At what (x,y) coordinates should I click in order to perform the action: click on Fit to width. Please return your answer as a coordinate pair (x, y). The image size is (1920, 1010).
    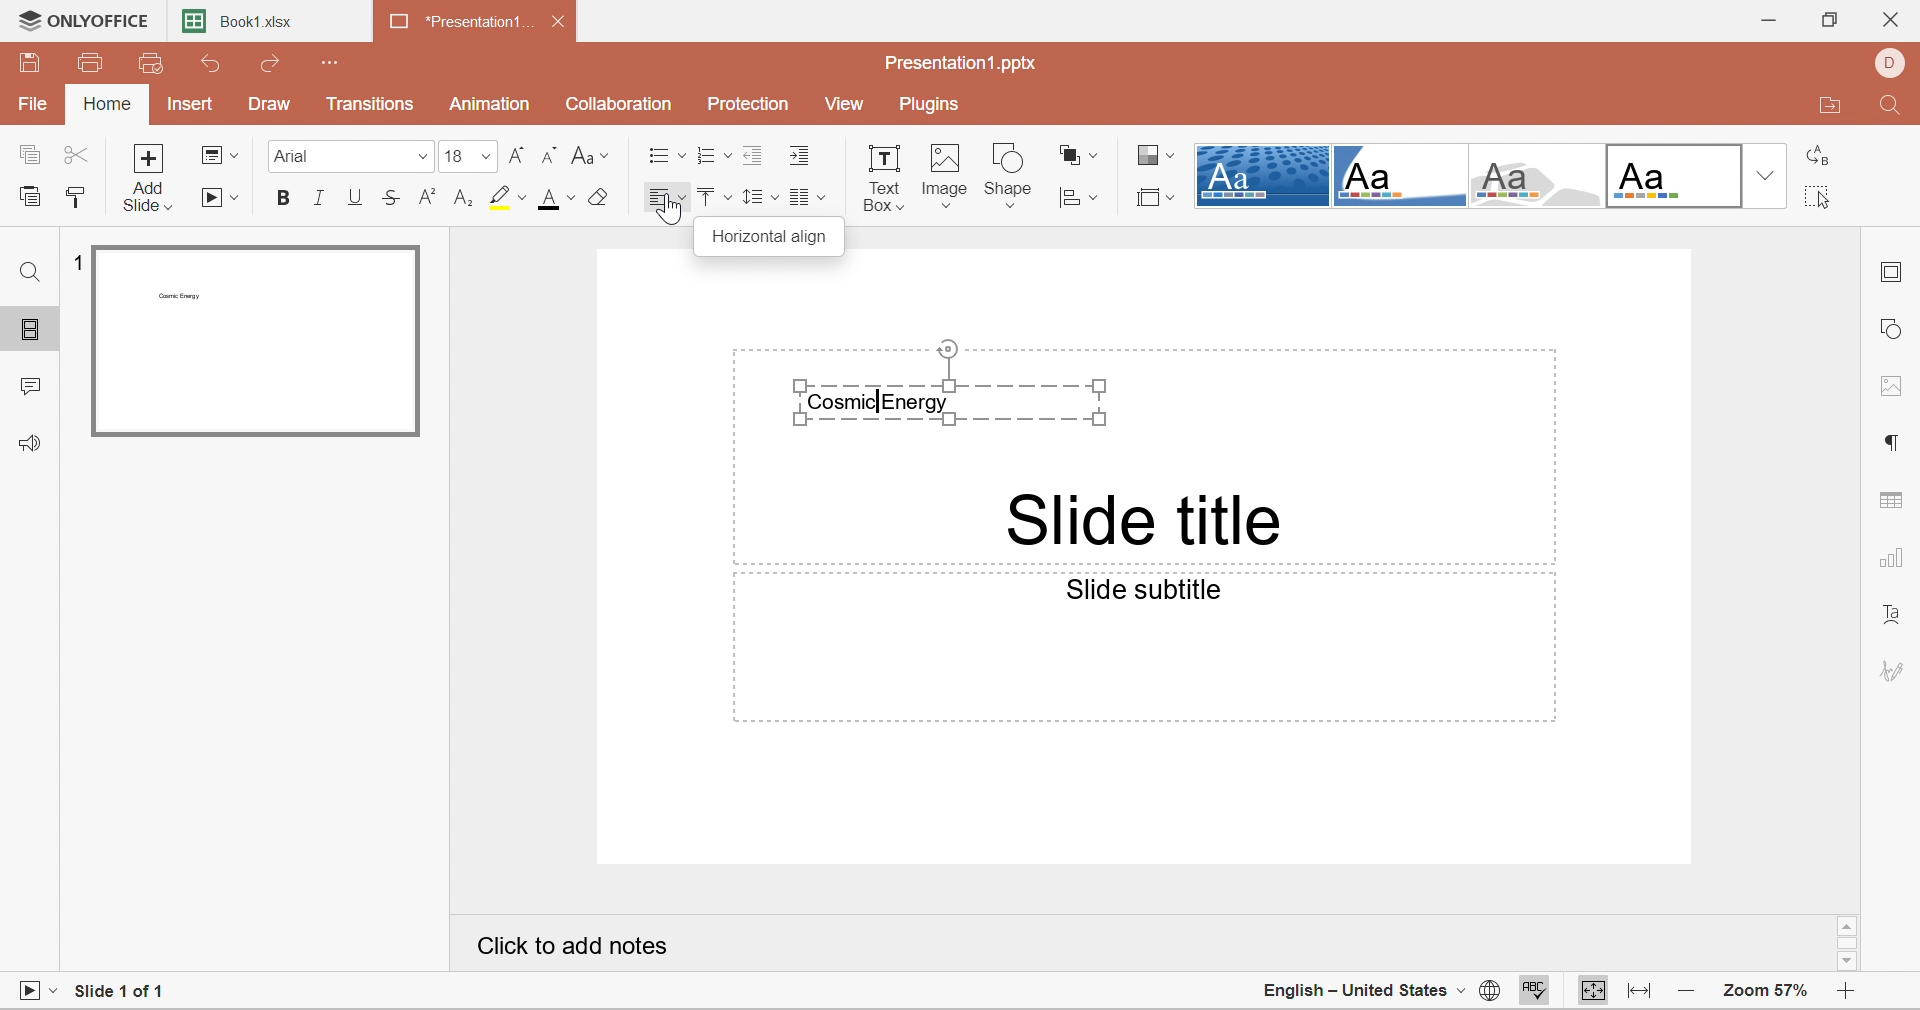
    Looking at the image, I should click on (1641, 989).